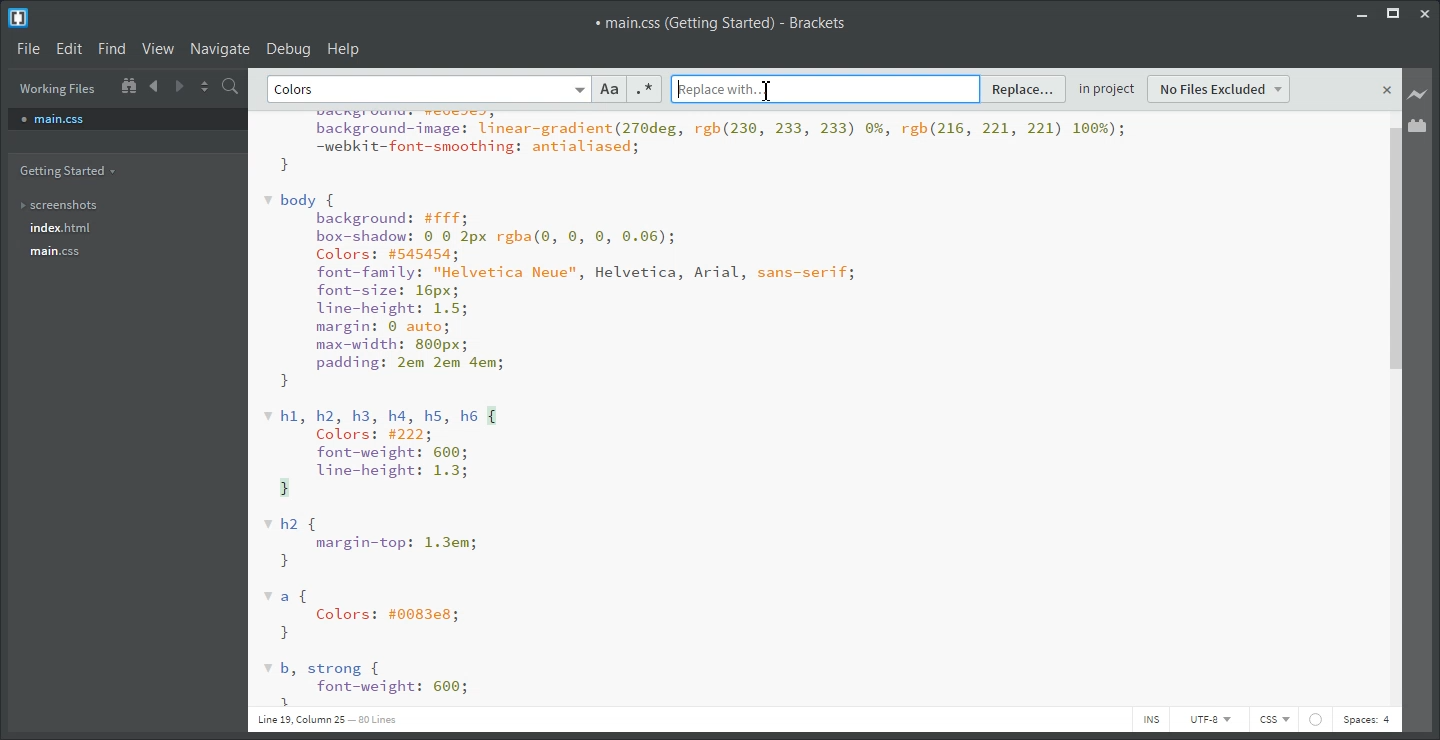 This screenshot has height=740, width=1440. What do you see at coordinates (367, 615) in the screenshot?
I see `af
Colors: #0083e8;
}` at bounding box center [367, 615].